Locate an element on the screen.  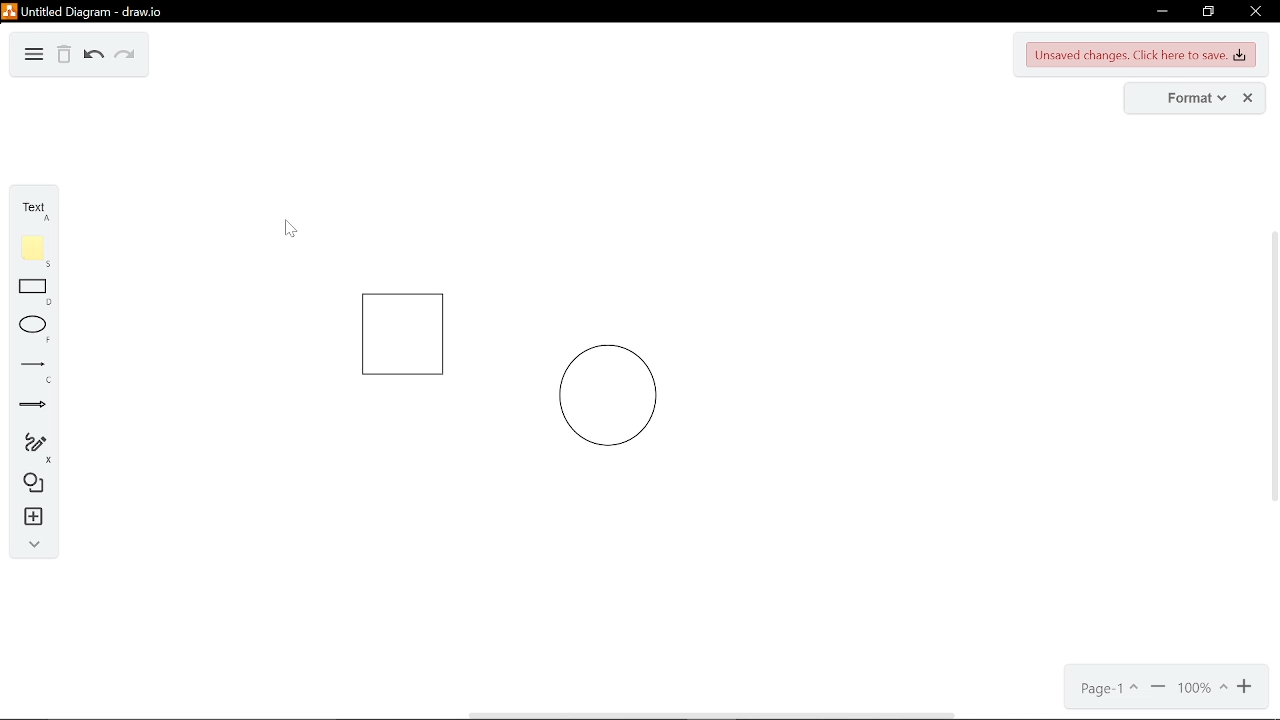
freehand is located at coordinates (29, 446).